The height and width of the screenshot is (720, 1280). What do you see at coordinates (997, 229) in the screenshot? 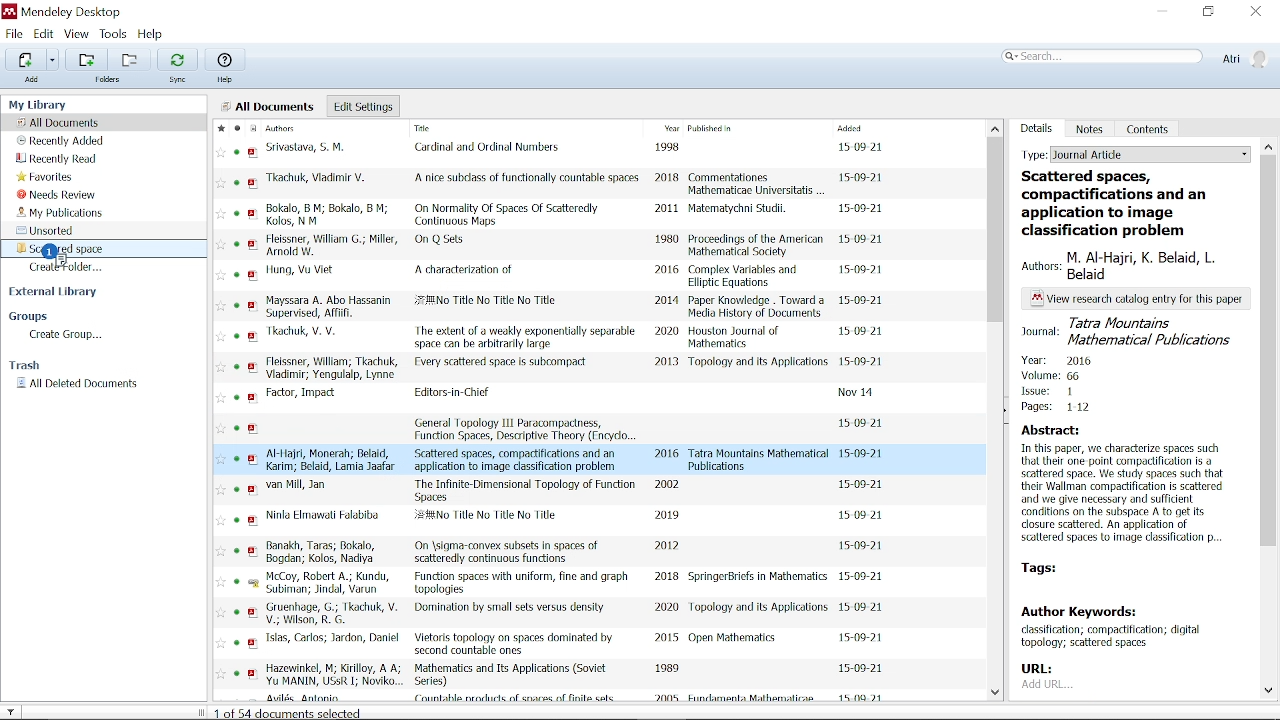
I see `Vertical scrollbar for all files` at bounding box center [997, 229].